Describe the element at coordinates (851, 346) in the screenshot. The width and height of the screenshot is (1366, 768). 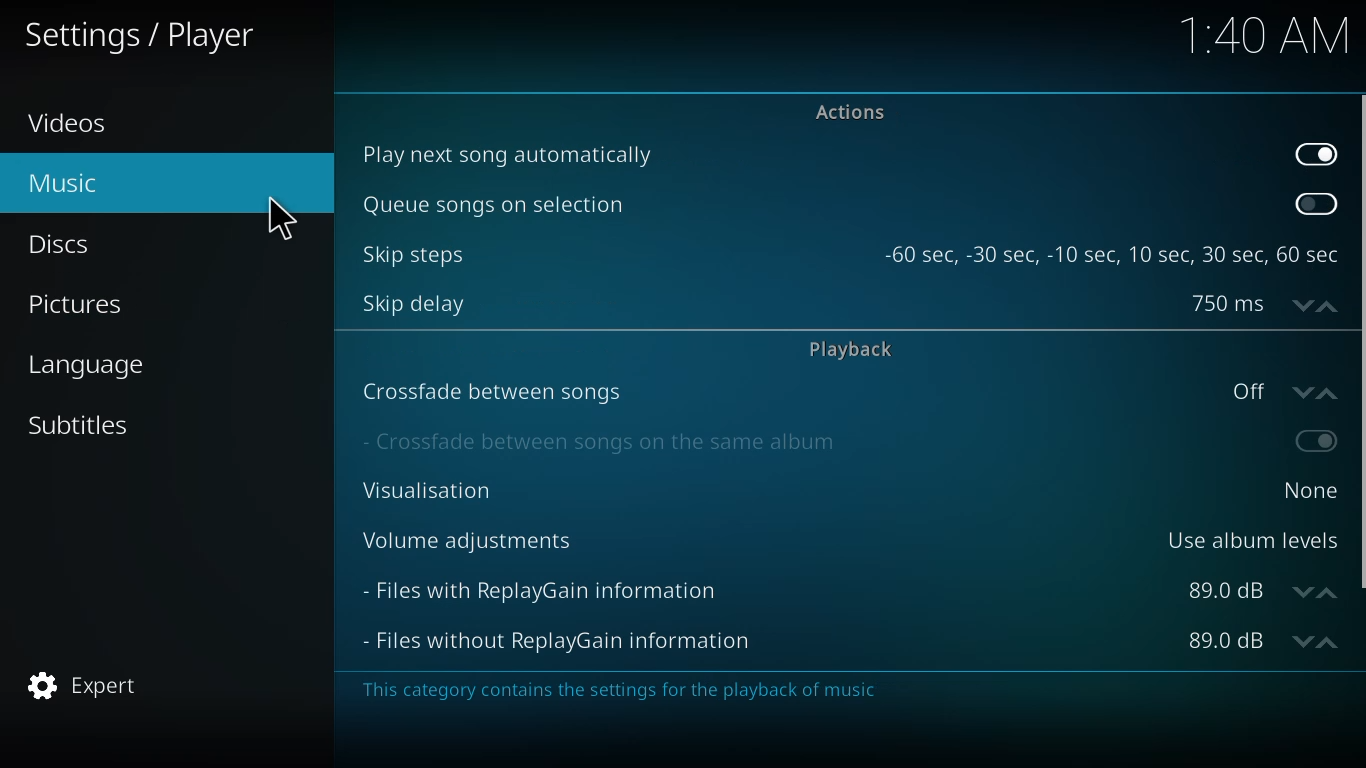
I see `playback` at that location.